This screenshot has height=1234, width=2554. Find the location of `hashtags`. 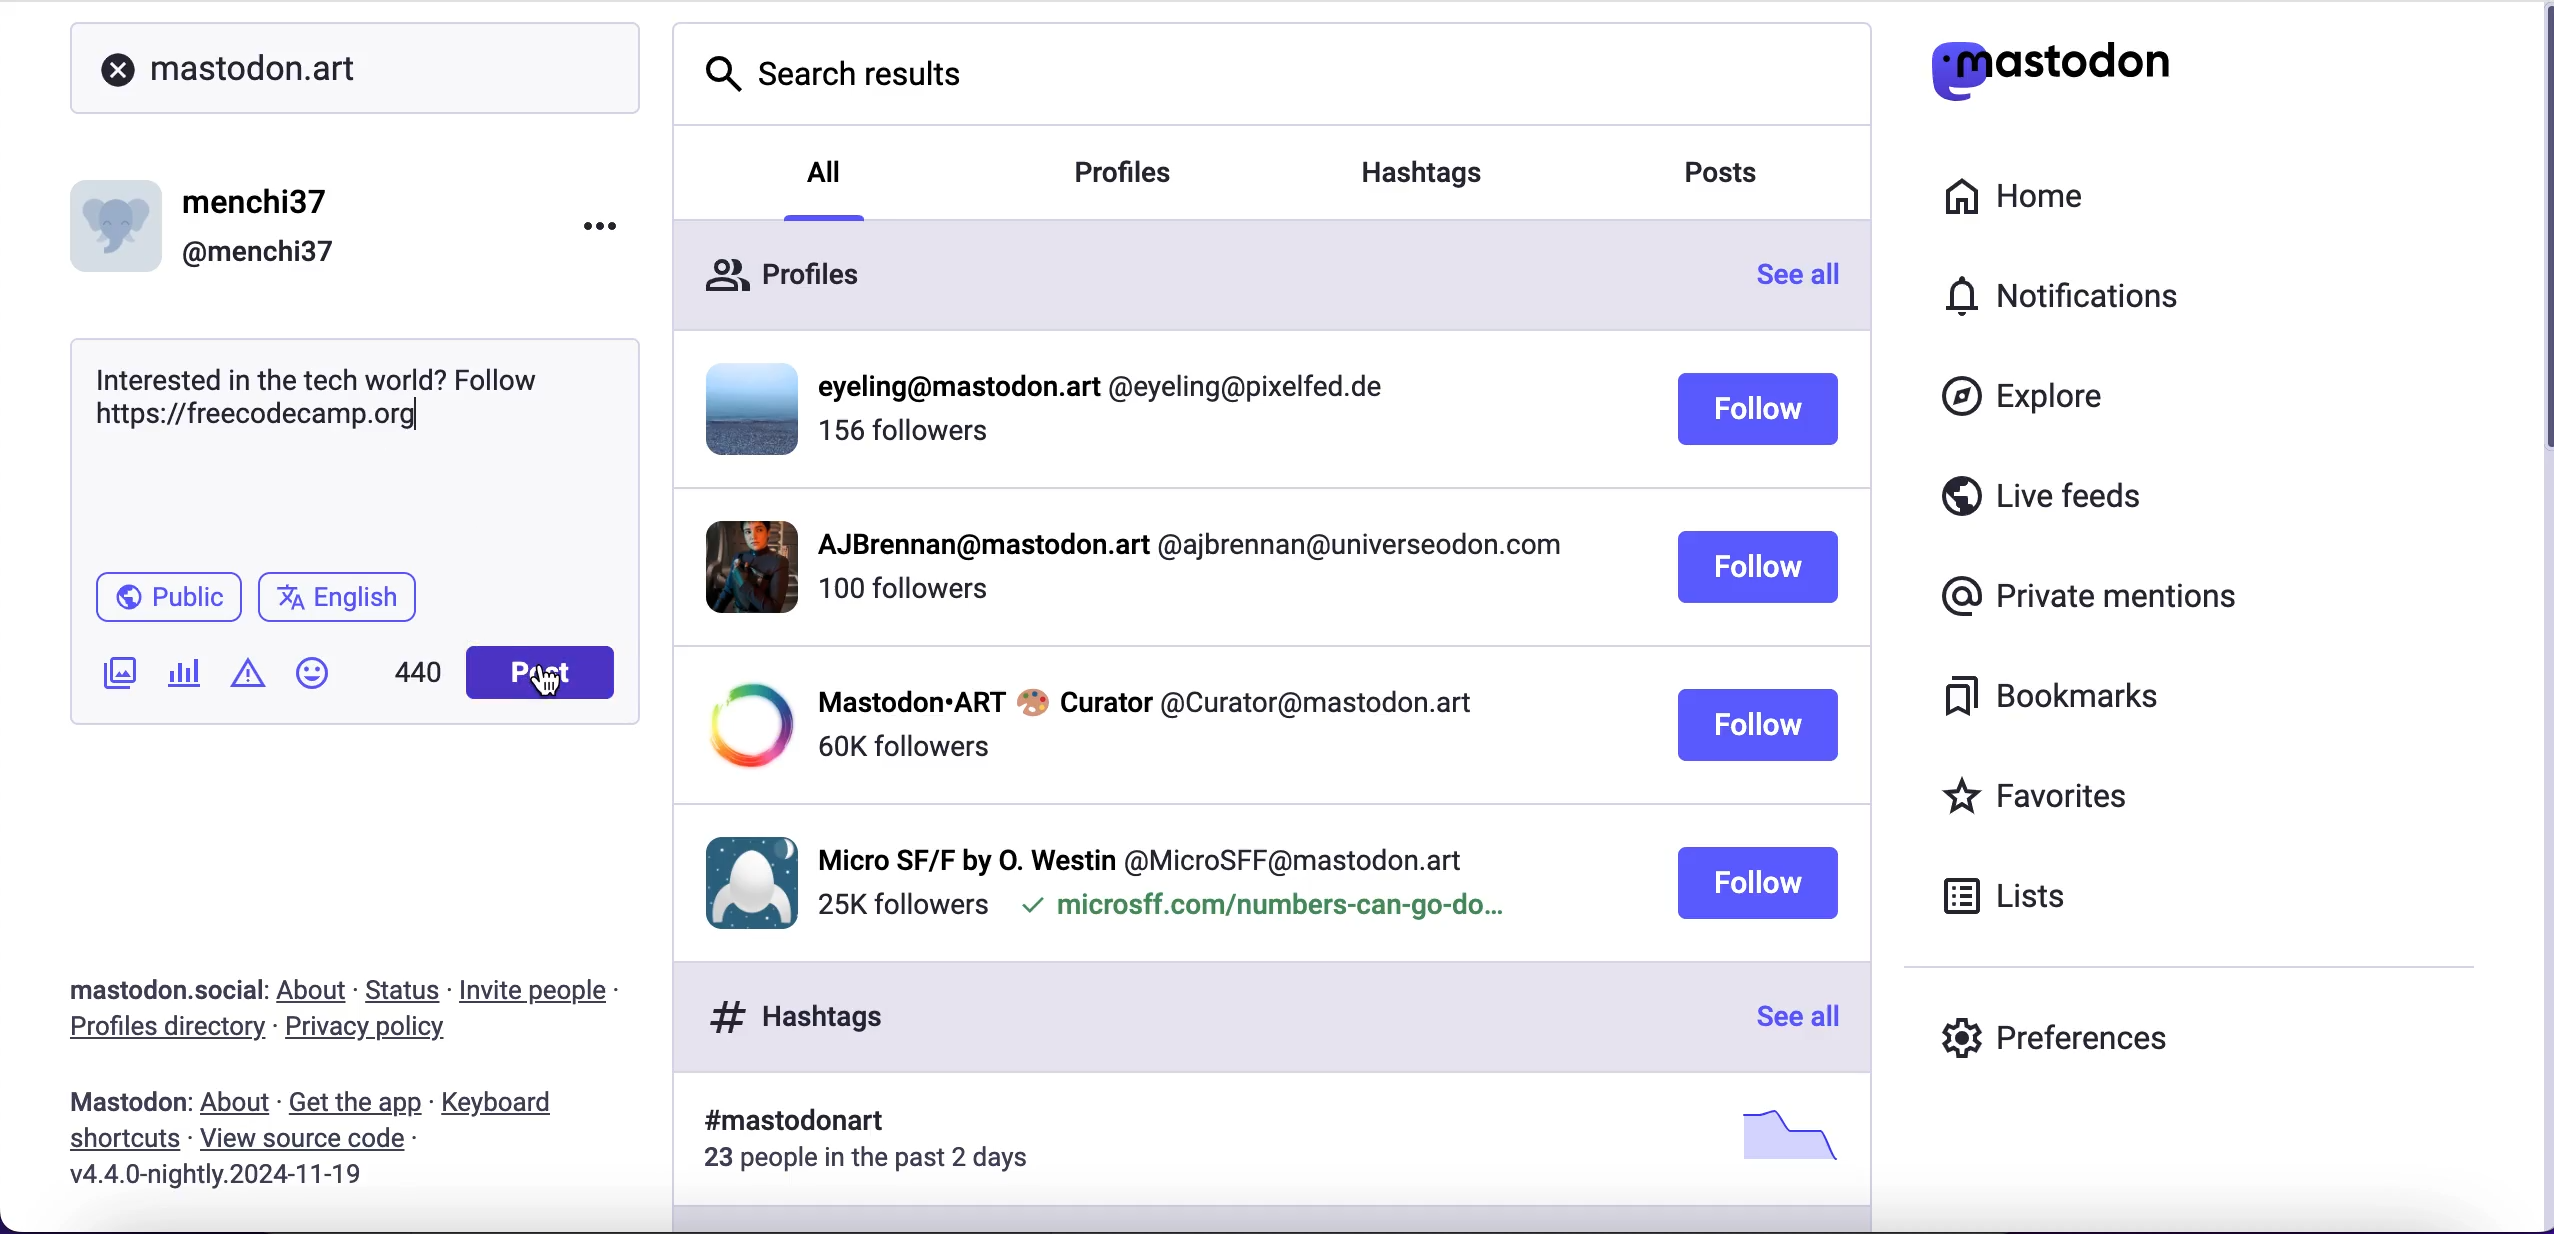

hashtags is located at coordinates (1277, 1147).